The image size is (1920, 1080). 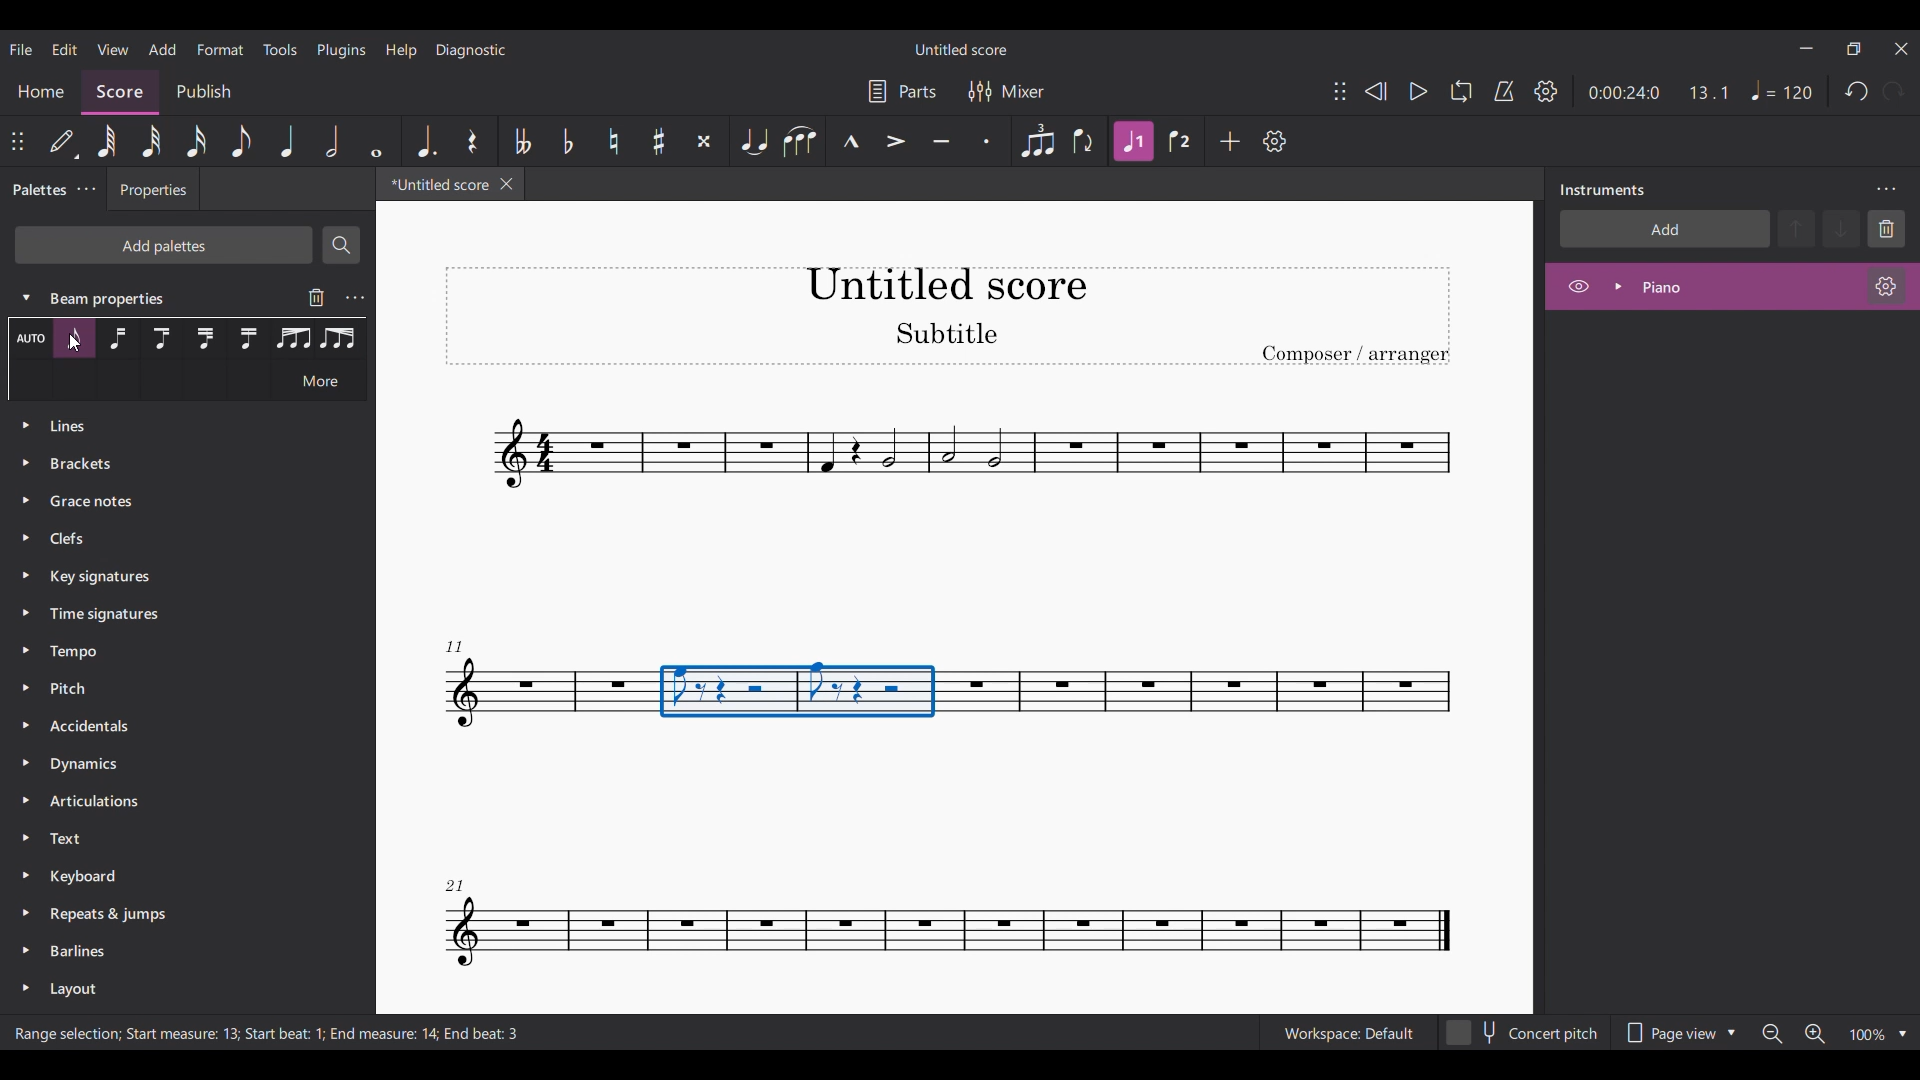 I want to click on Keyboard, so click(x=170, y=874).